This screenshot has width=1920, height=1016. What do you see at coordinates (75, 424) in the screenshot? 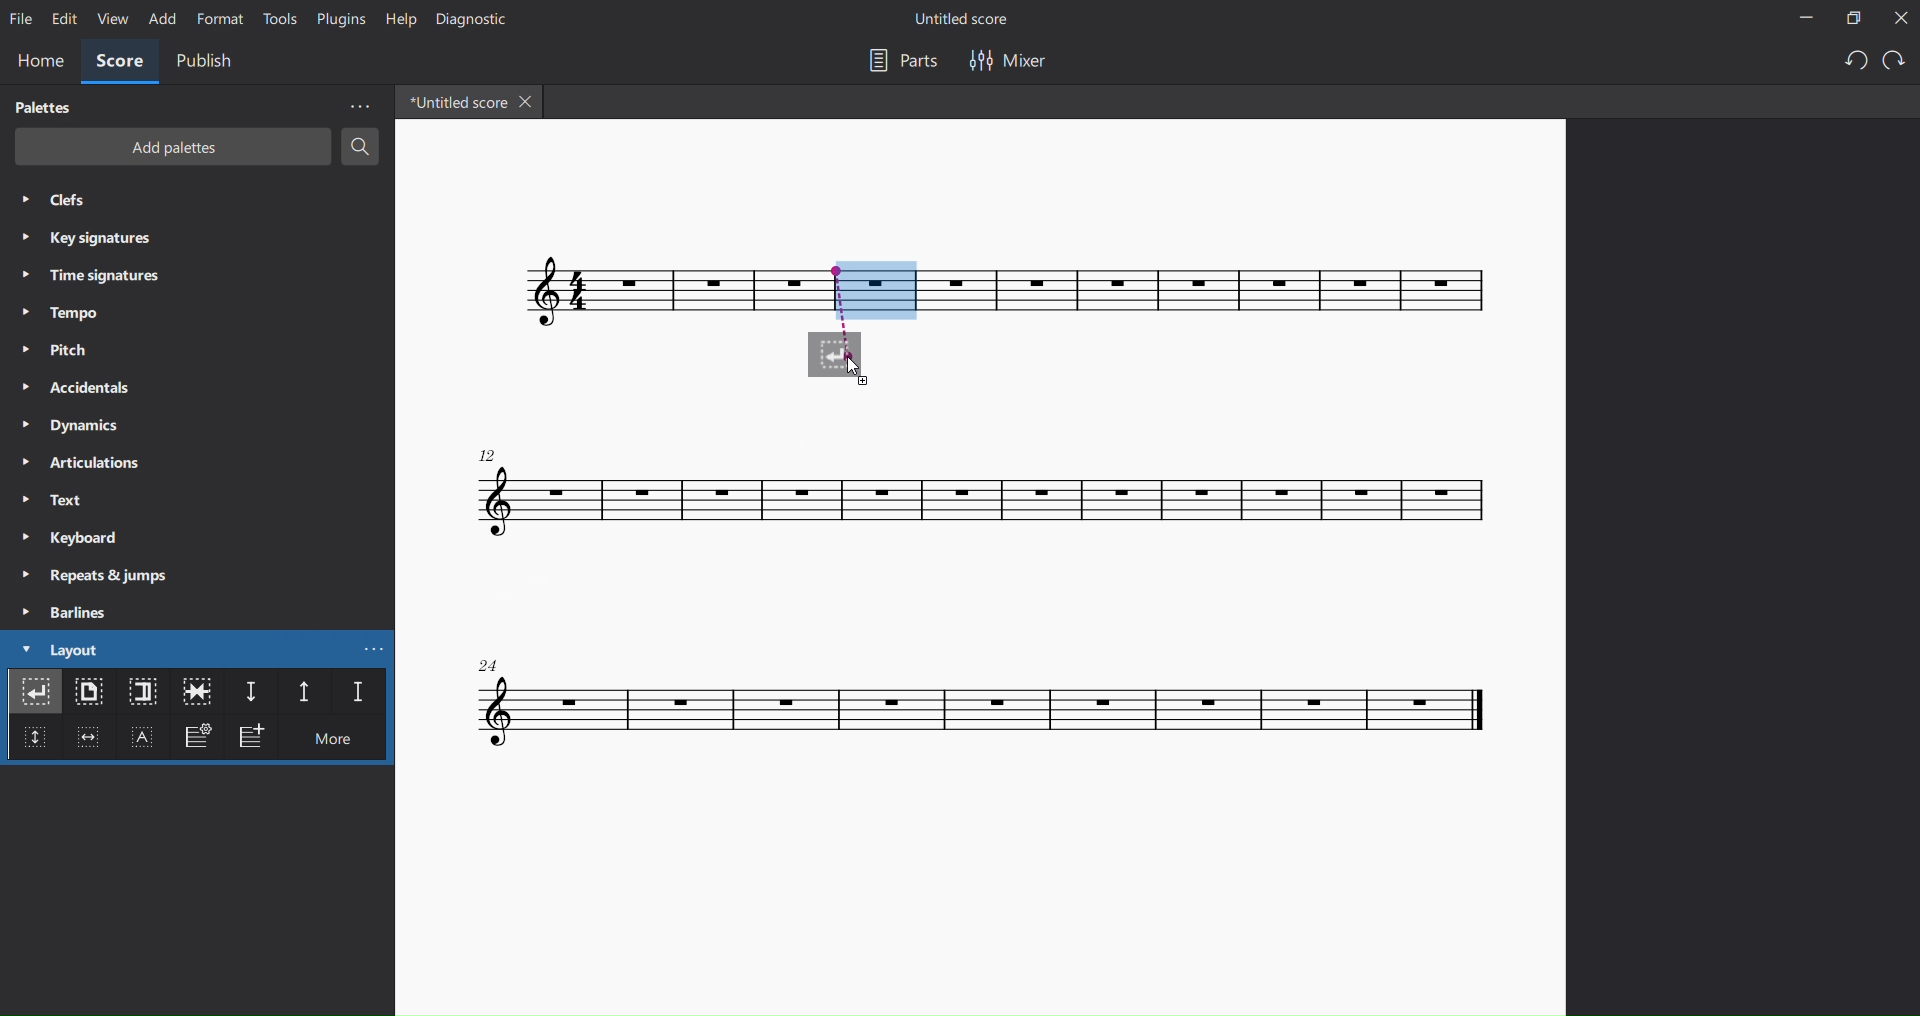
I see `dynamics` at bounding box center [75, 424].